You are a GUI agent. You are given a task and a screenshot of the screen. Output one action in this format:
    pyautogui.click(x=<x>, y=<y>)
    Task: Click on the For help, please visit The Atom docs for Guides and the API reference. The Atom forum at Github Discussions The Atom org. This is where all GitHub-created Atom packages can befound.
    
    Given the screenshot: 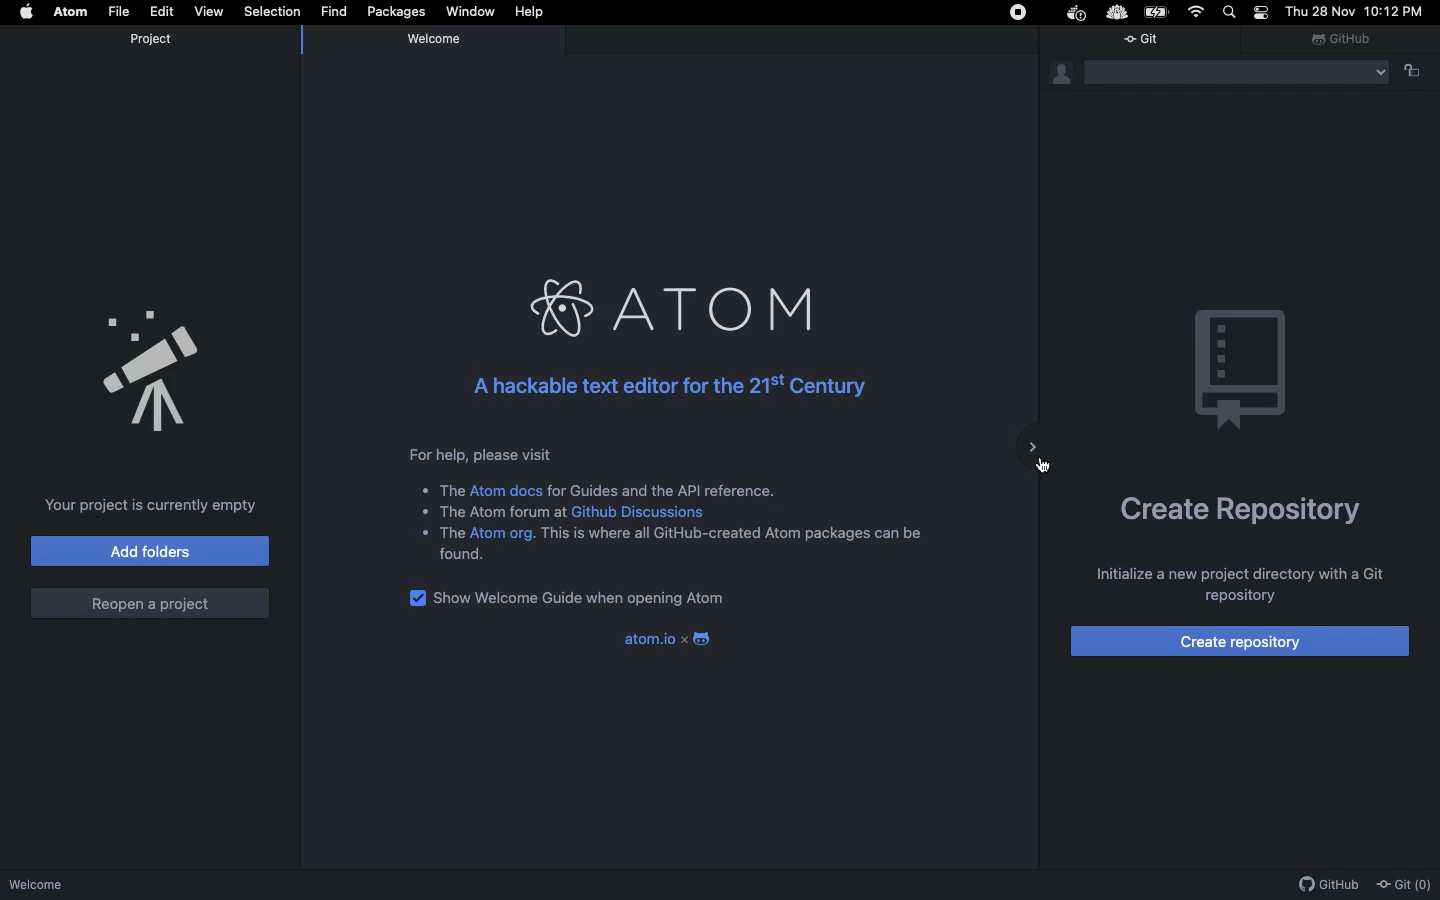 What is the action you would take?
    pyautogui.click(x=672, y=504)
    